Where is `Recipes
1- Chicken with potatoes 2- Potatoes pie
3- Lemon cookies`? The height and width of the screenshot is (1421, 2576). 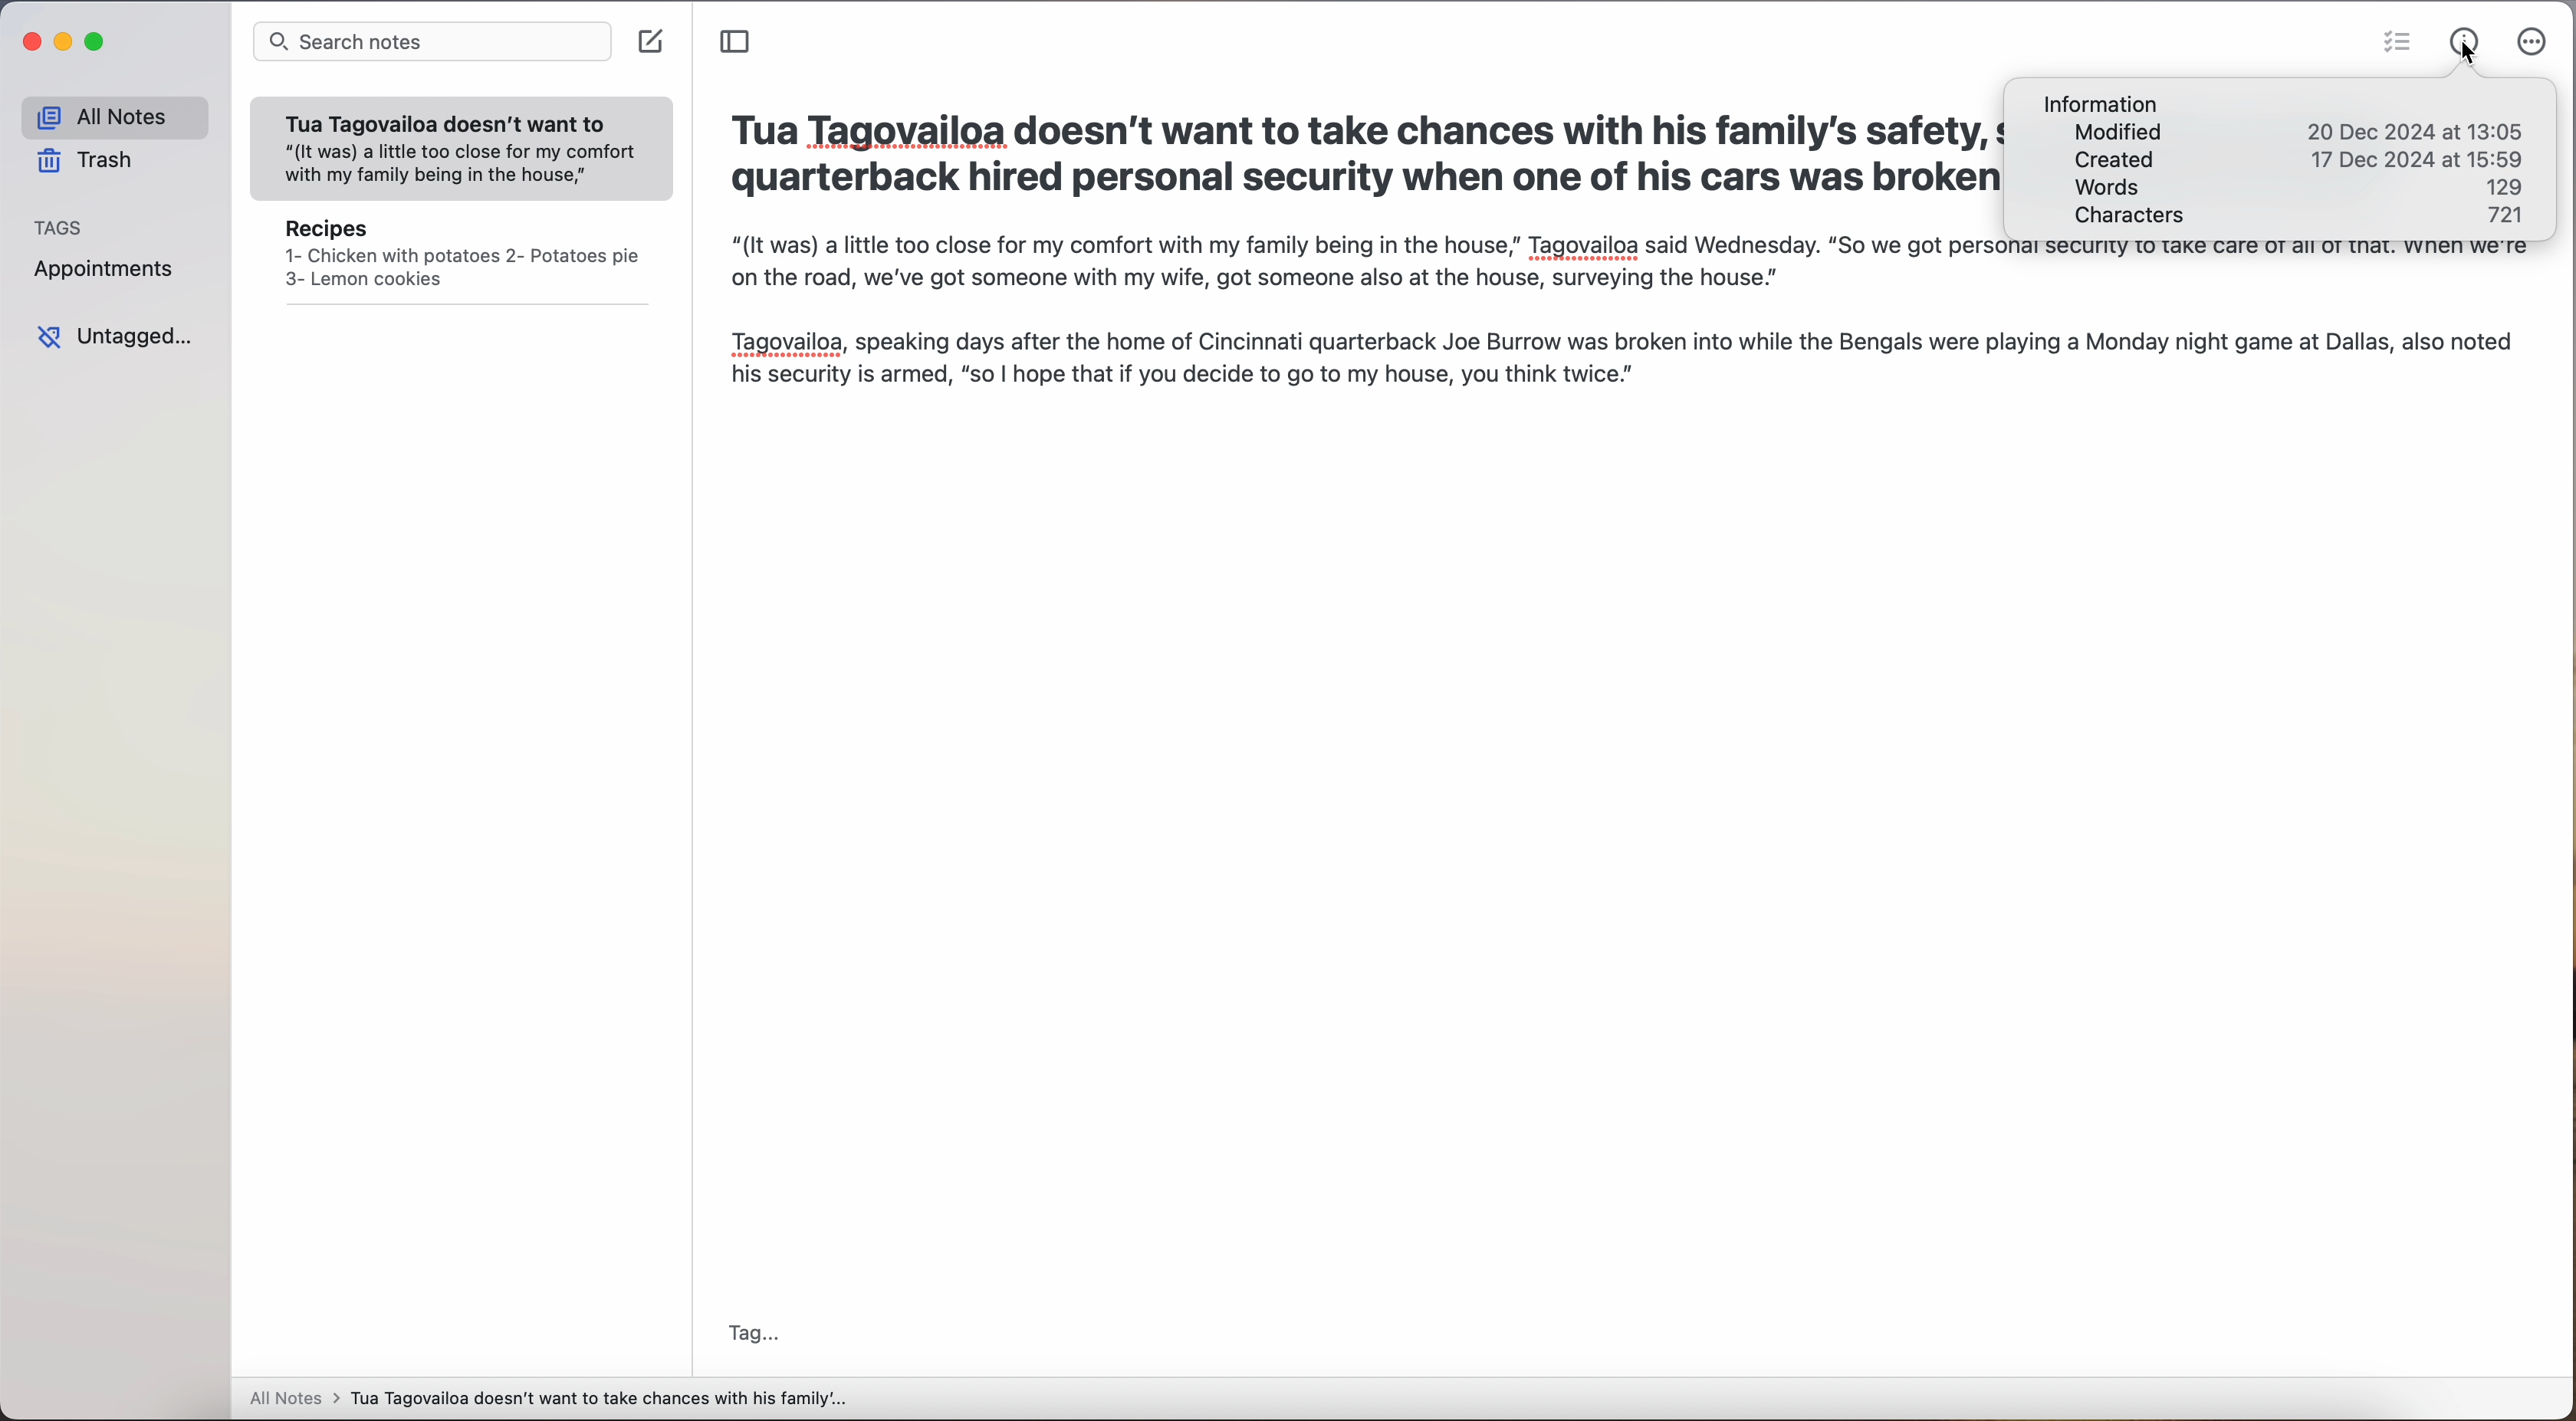 Recipes
1- Chicken with potatoes 2- Potatoes pie
3- Lemon cookies is located at coordinates (460, 258).